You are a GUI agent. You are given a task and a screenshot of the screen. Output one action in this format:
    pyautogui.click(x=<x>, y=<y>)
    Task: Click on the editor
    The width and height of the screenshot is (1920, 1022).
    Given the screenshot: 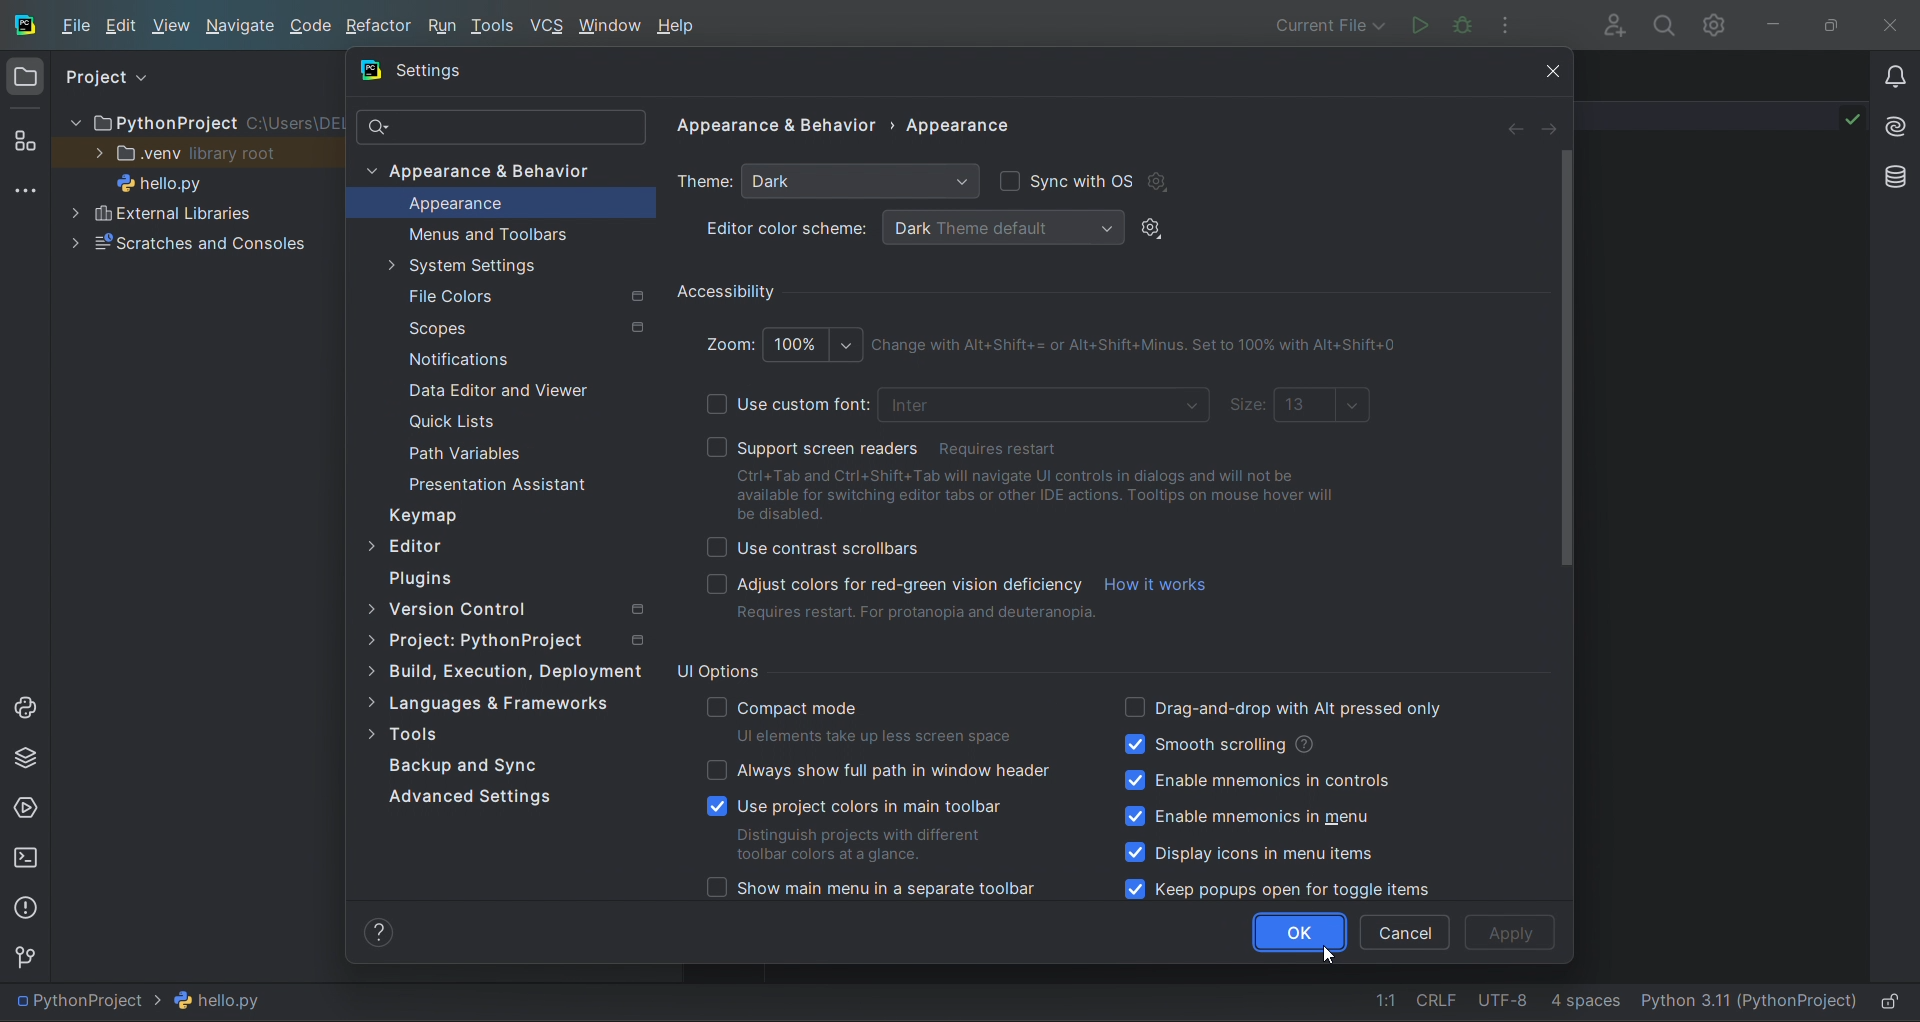 What is the action you would take?
    pyautogui.click(x=501, y=549)
    